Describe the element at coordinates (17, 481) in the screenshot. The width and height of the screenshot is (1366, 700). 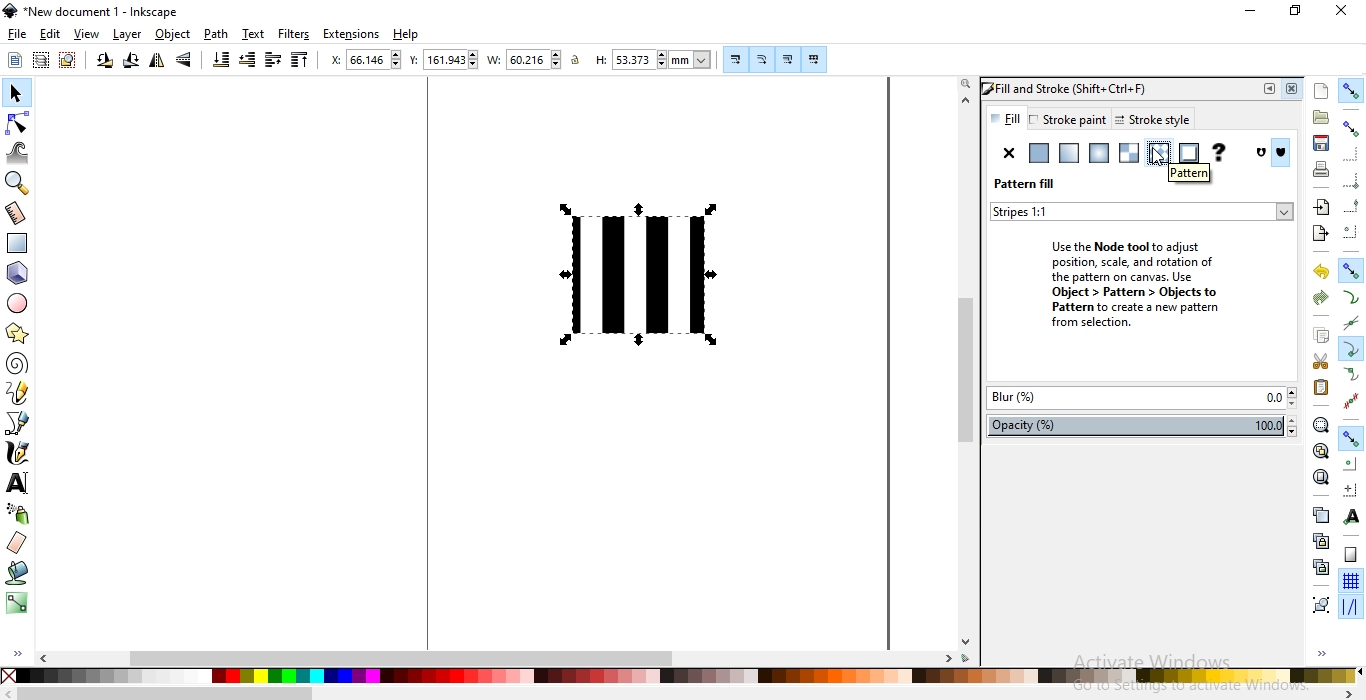
I see `create and edit text objects` at that location.